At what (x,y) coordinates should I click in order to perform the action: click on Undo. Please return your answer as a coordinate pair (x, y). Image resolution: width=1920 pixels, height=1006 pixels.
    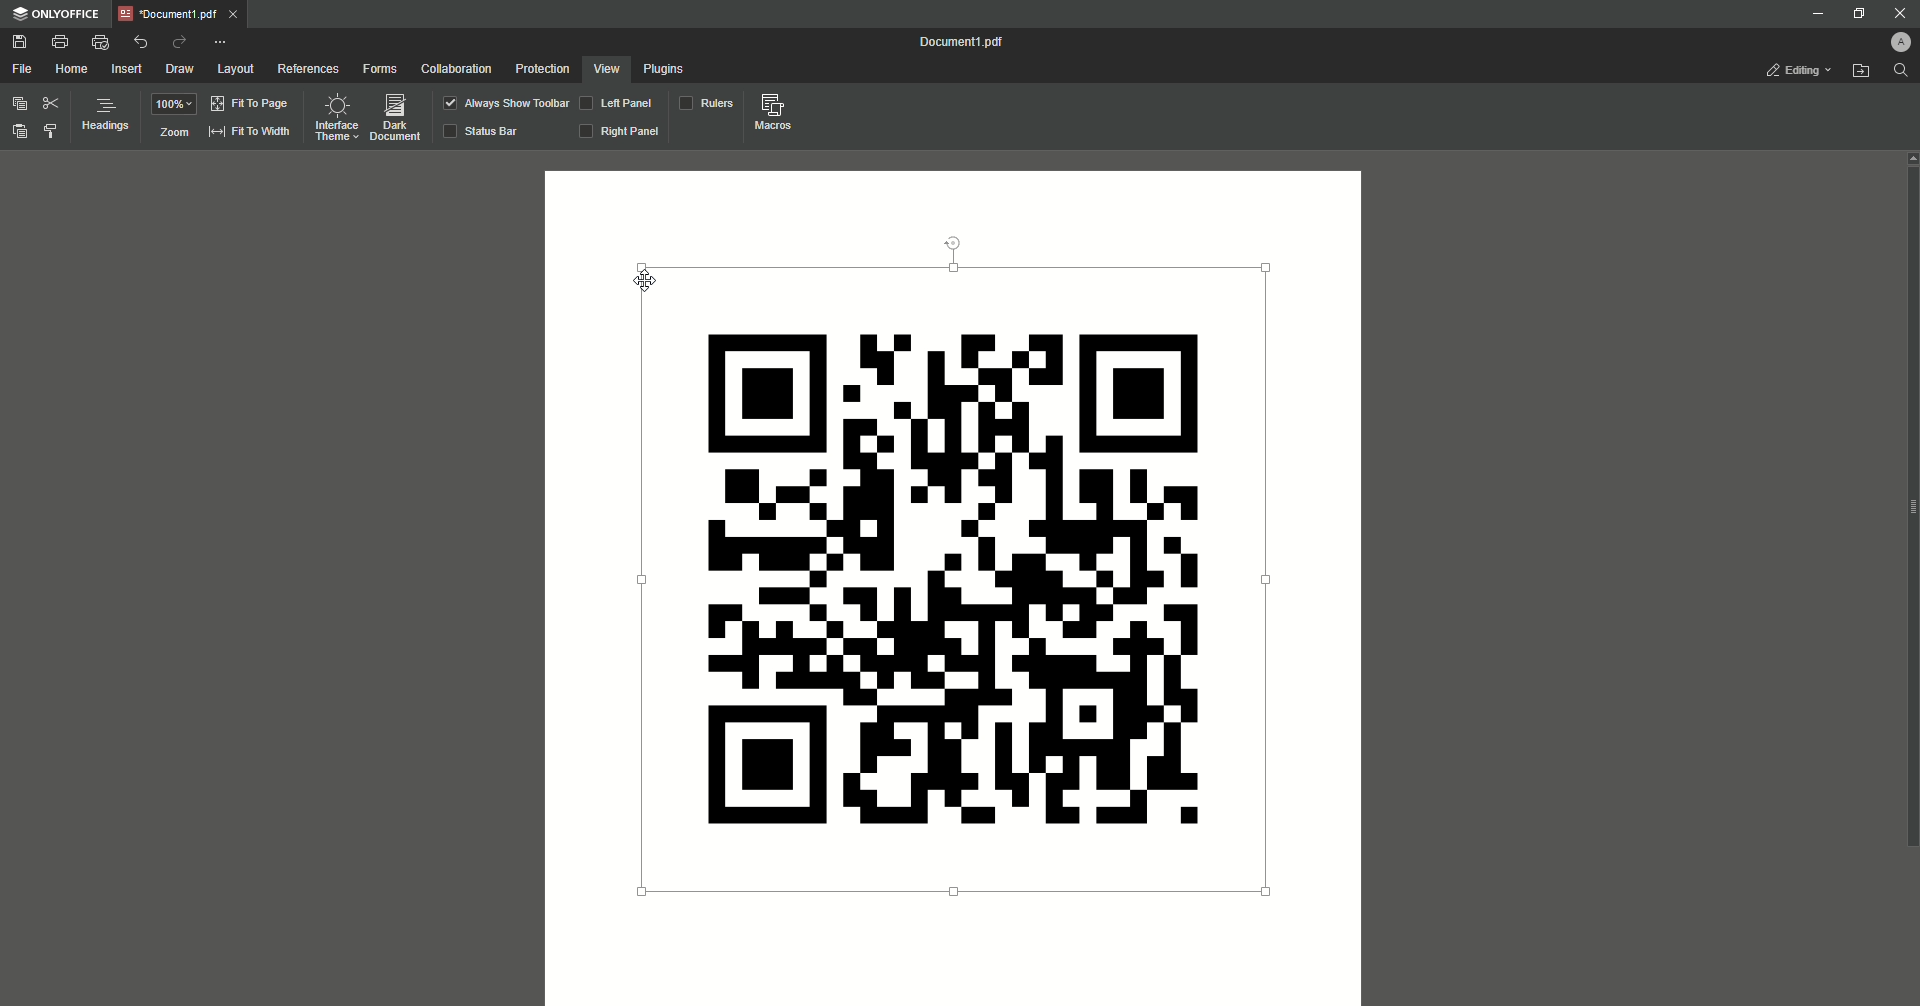
    Looking at the image, I should click on (139, 42).